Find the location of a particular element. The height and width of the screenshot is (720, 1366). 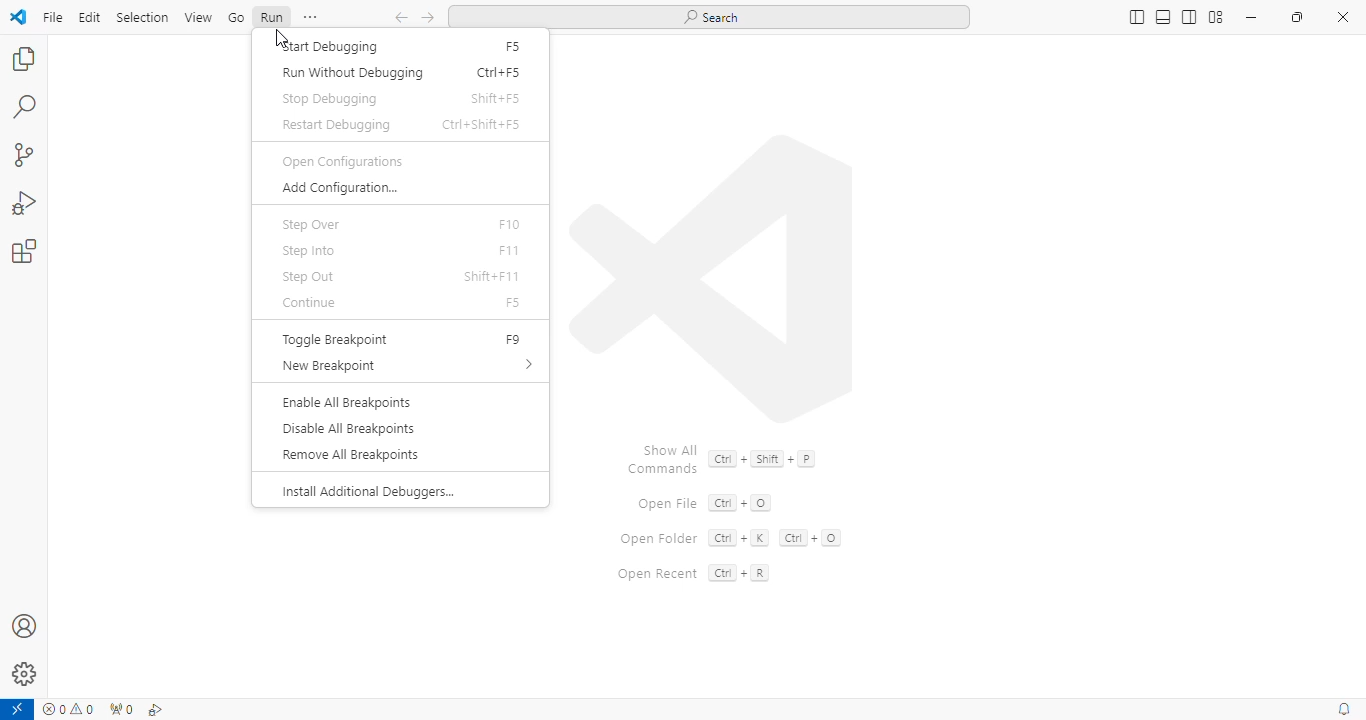

restart debugging is located at coordinates (334, 125).